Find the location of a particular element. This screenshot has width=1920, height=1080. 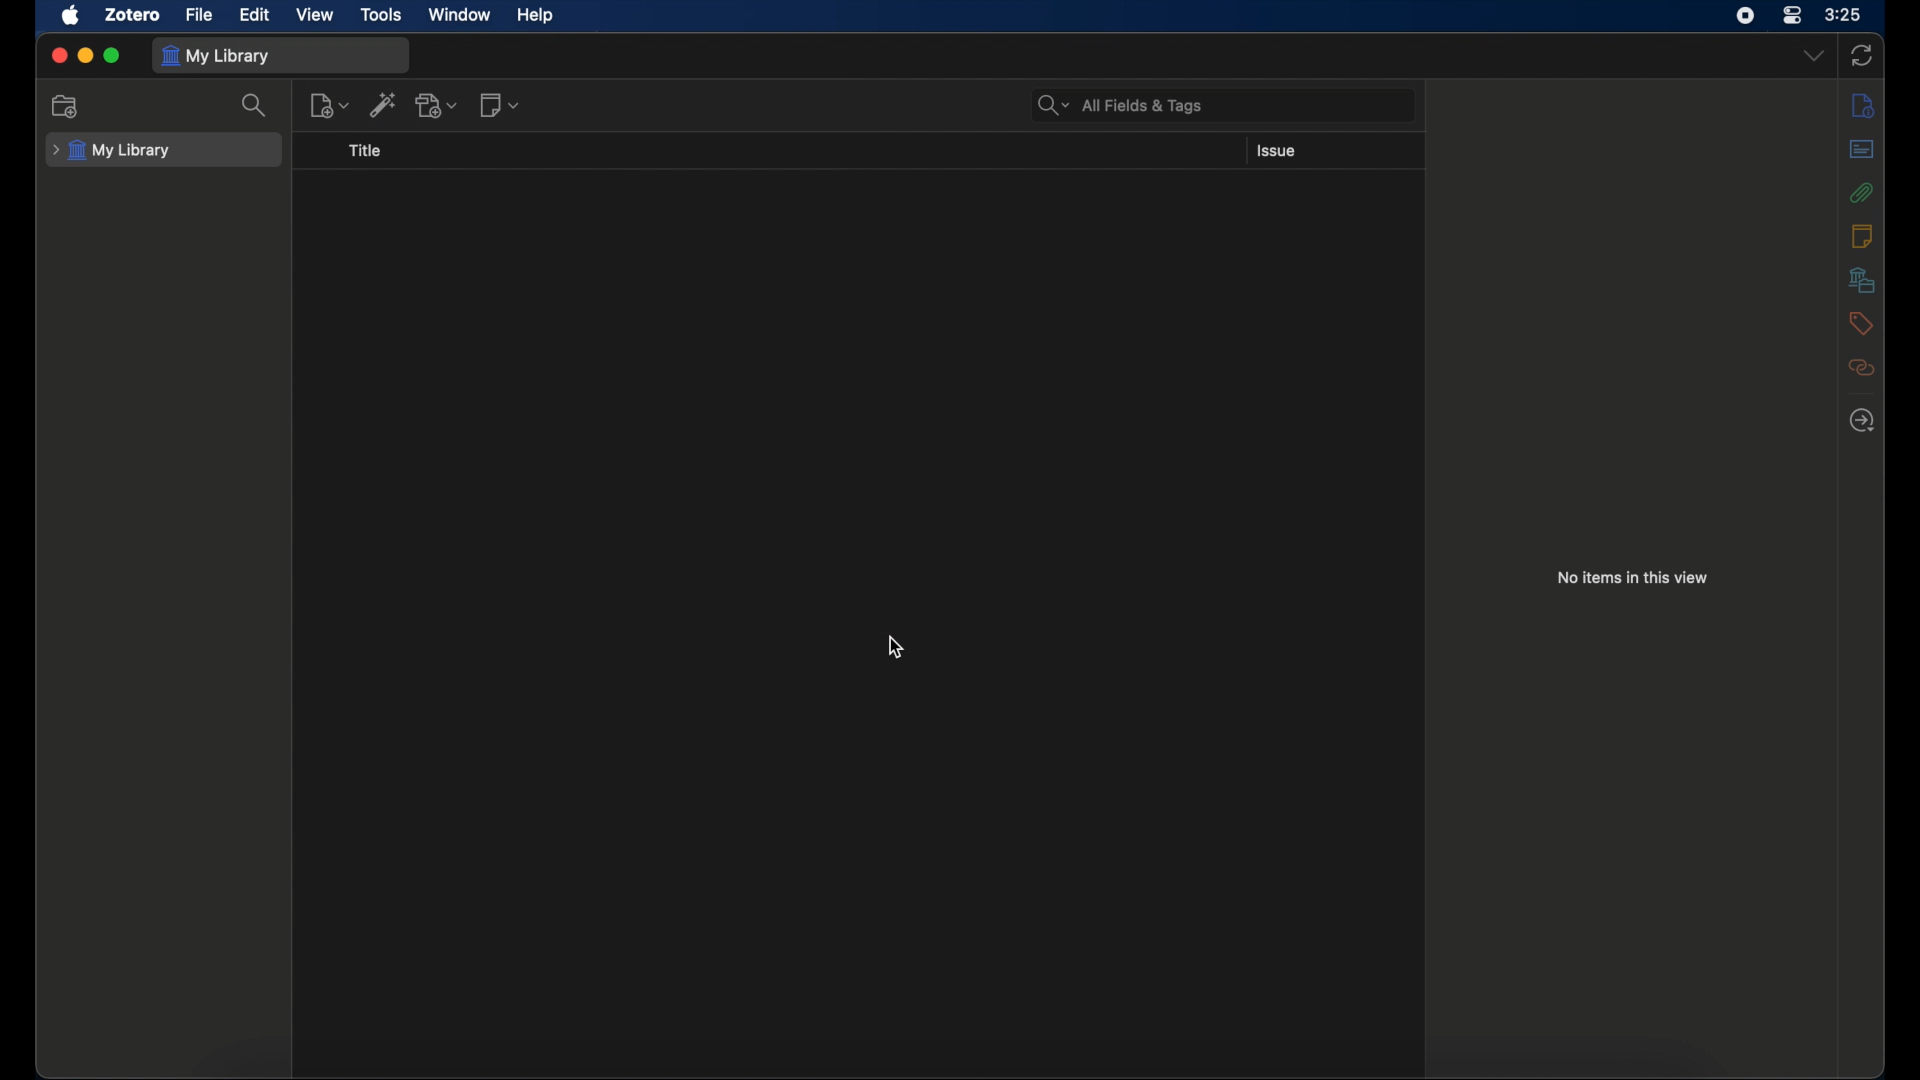

issue is located at coordinates (1277, 151).